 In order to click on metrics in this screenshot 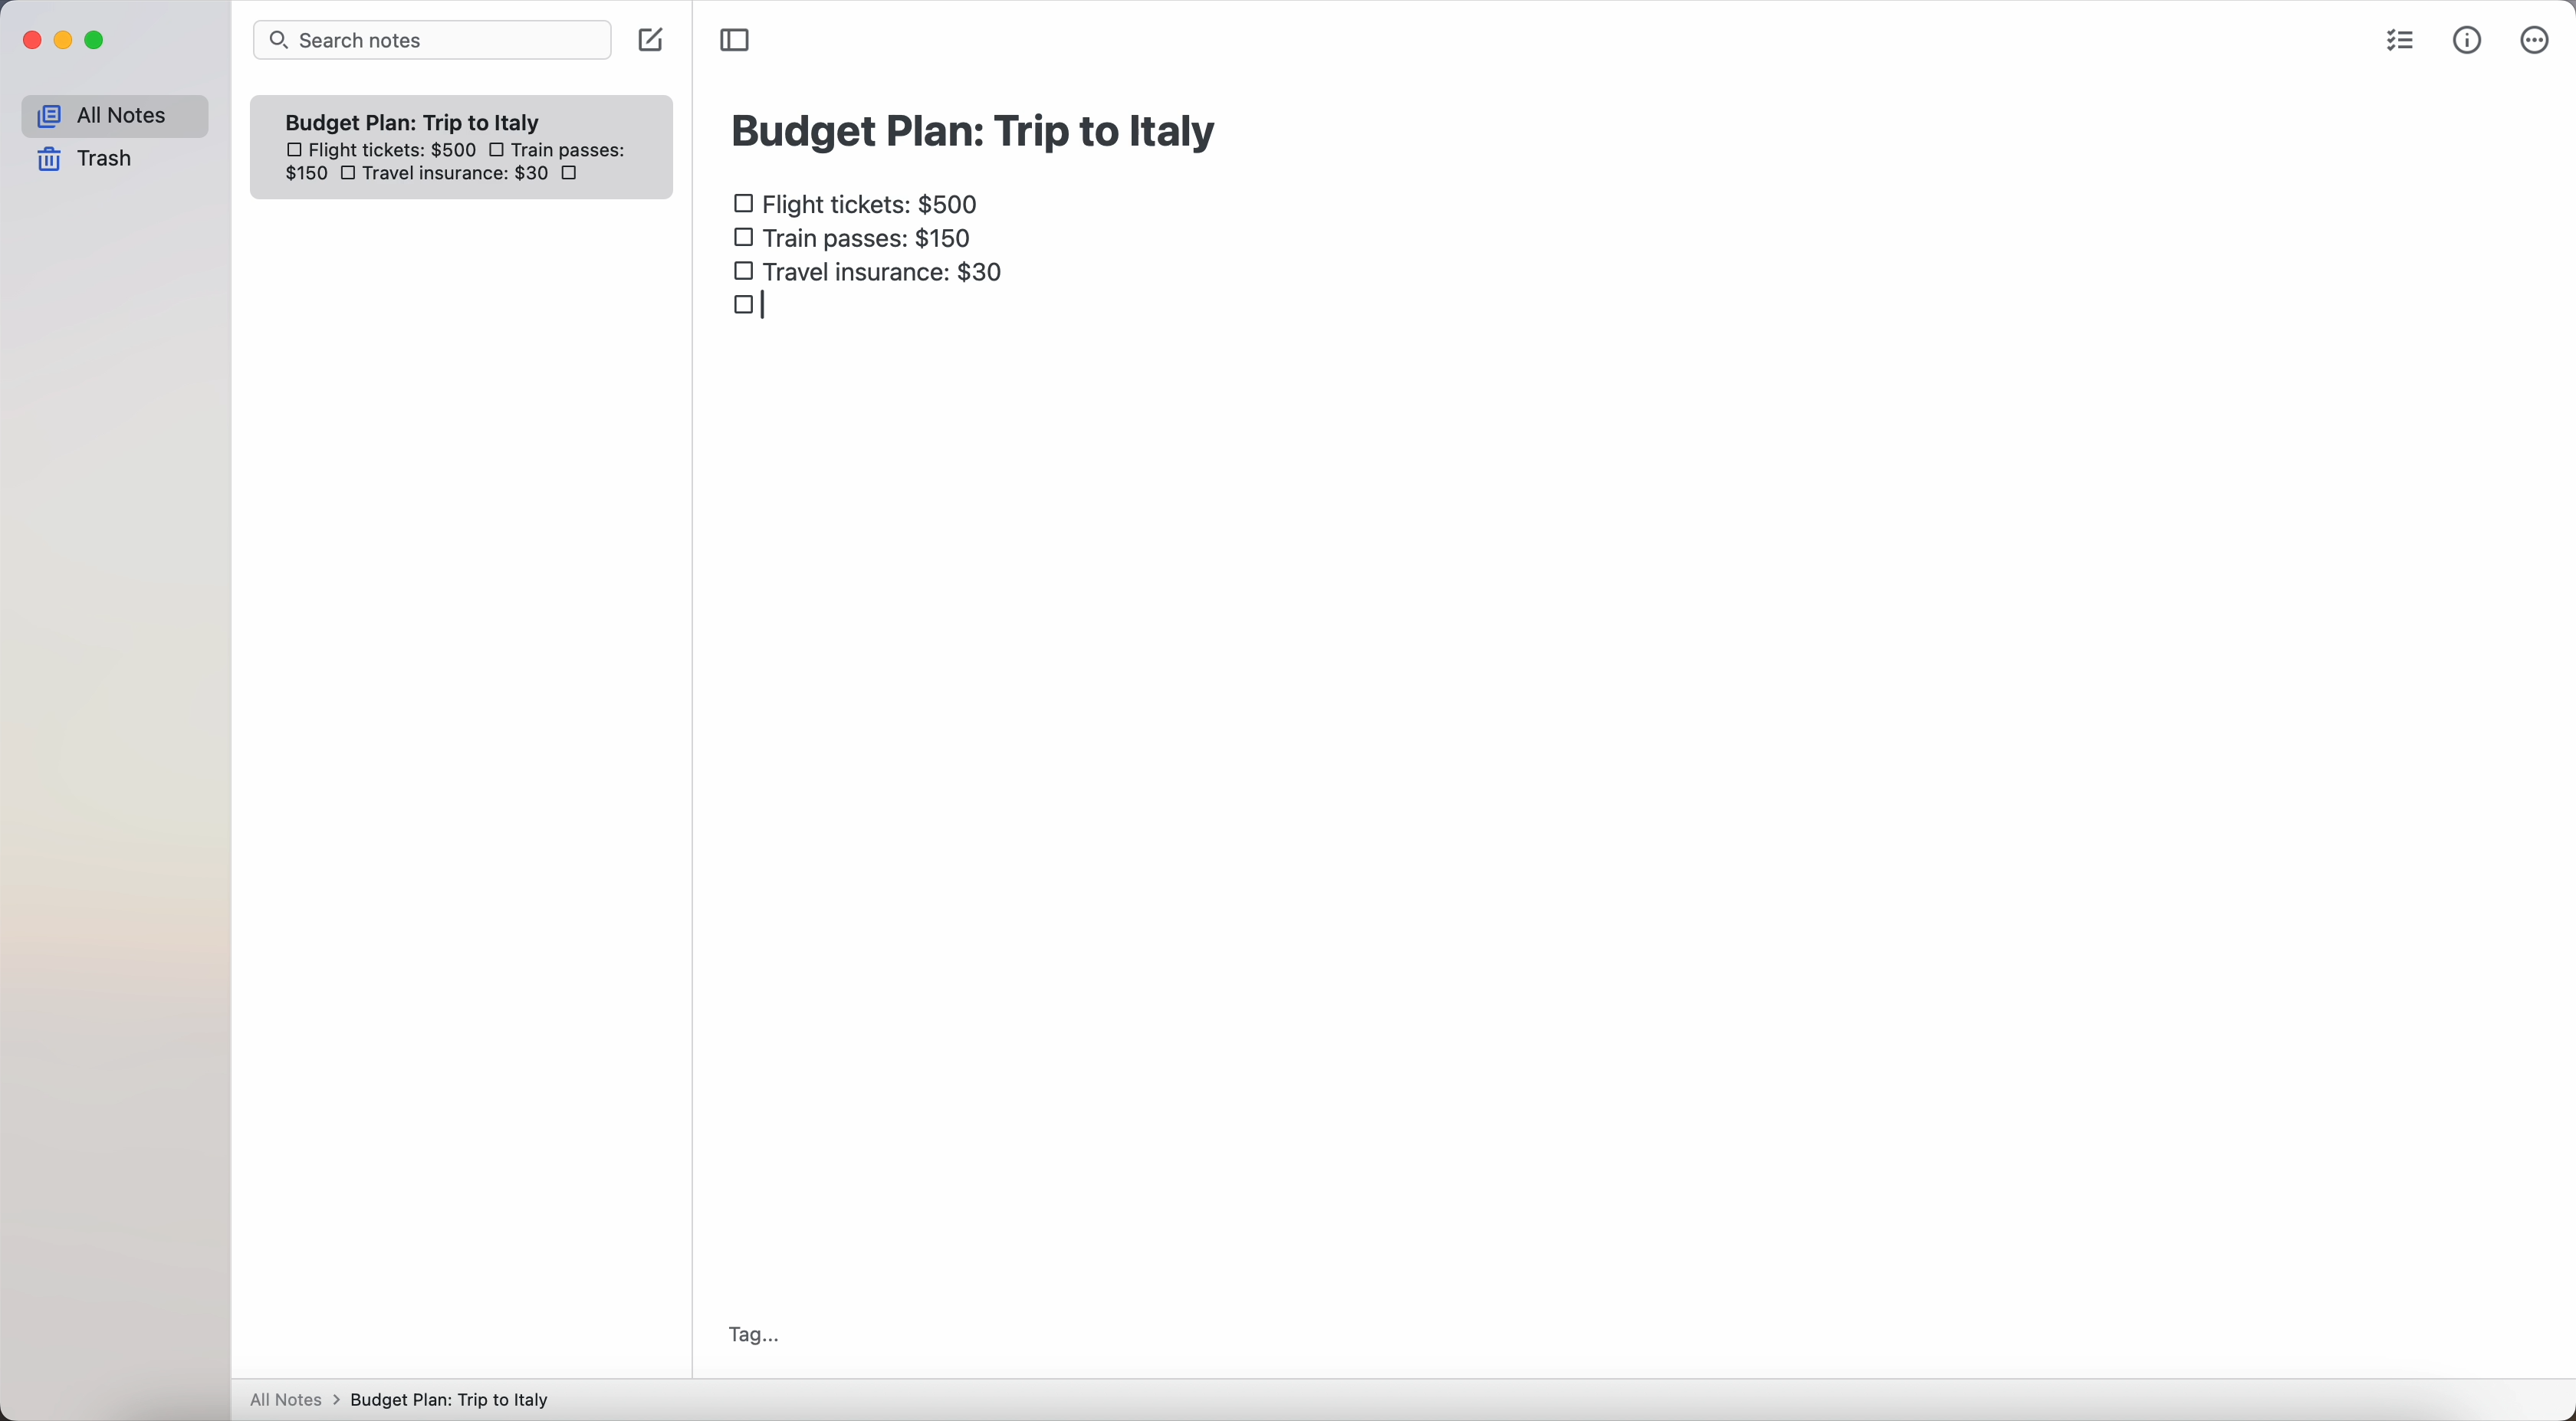, I will do `click(2468, 43)`.